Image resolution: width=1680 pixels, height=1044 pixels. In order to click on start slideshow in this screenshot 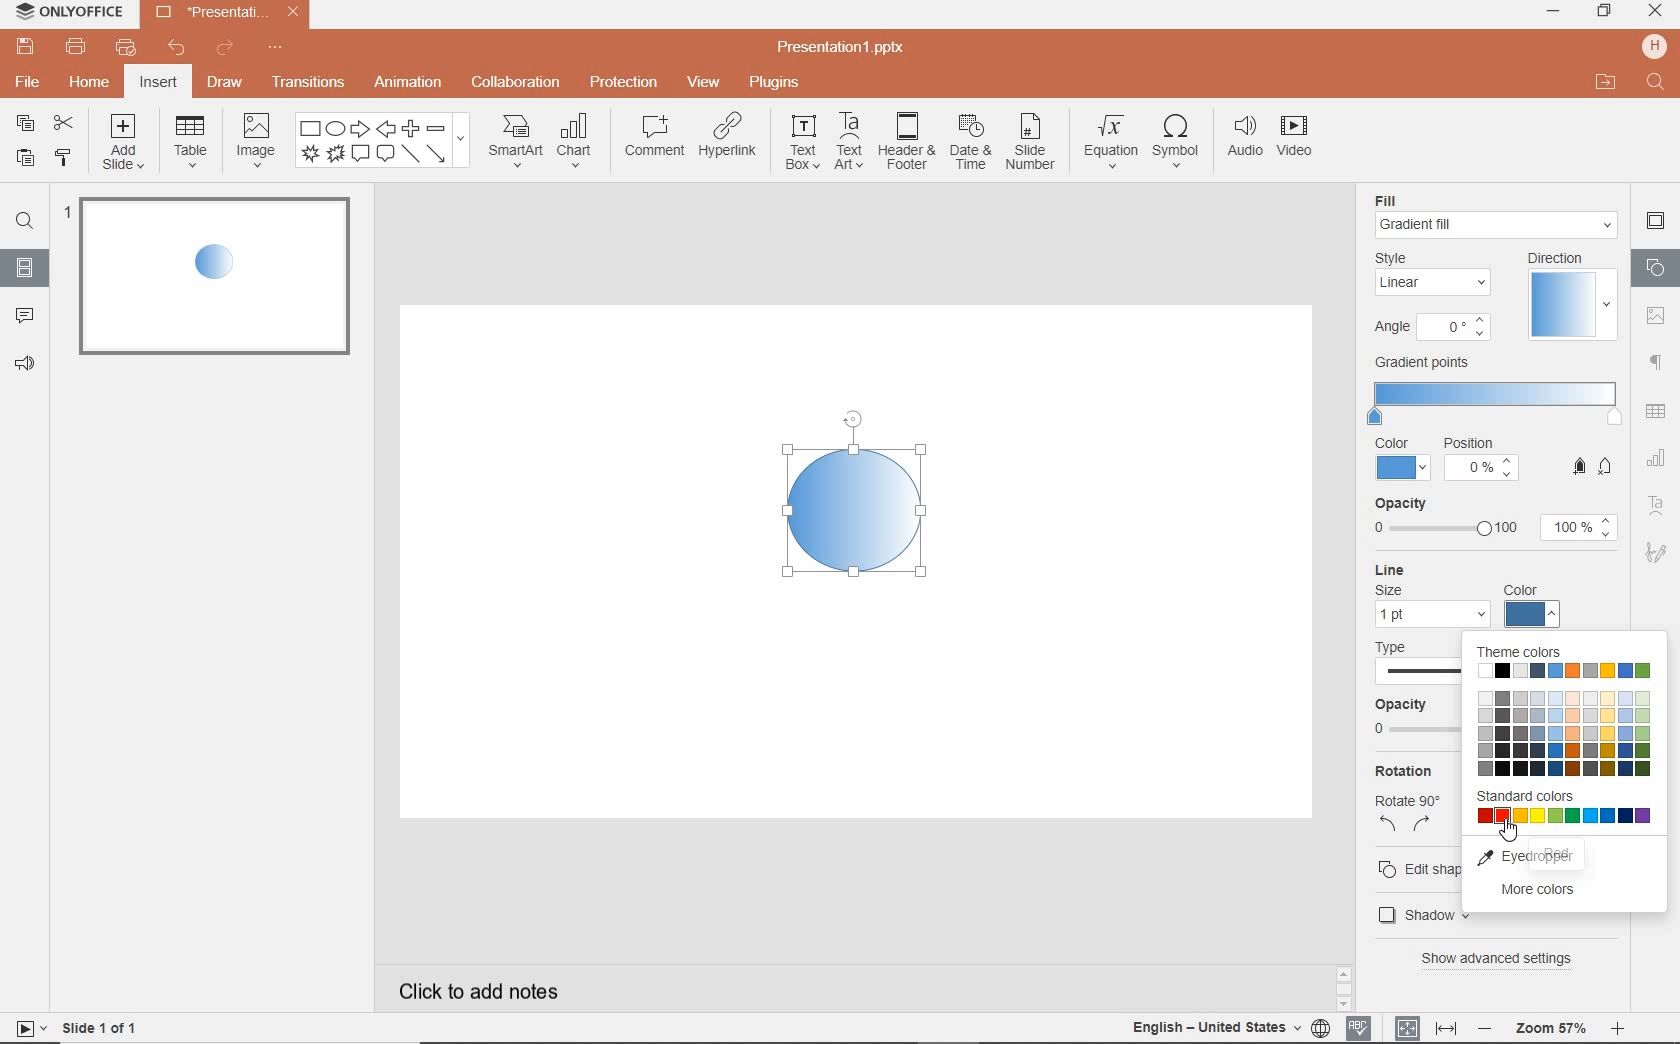, I will do `click(27, 1028)`.